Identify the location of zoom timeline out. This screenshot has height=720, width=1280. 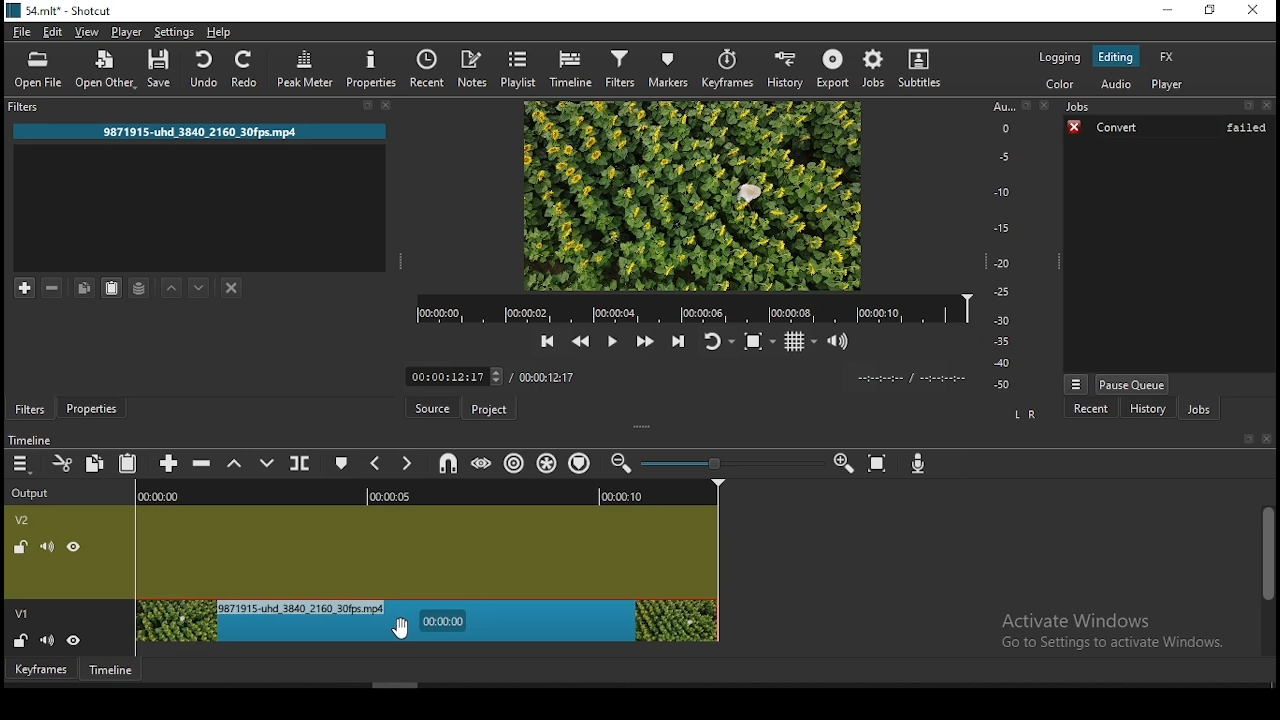
(841, 465).